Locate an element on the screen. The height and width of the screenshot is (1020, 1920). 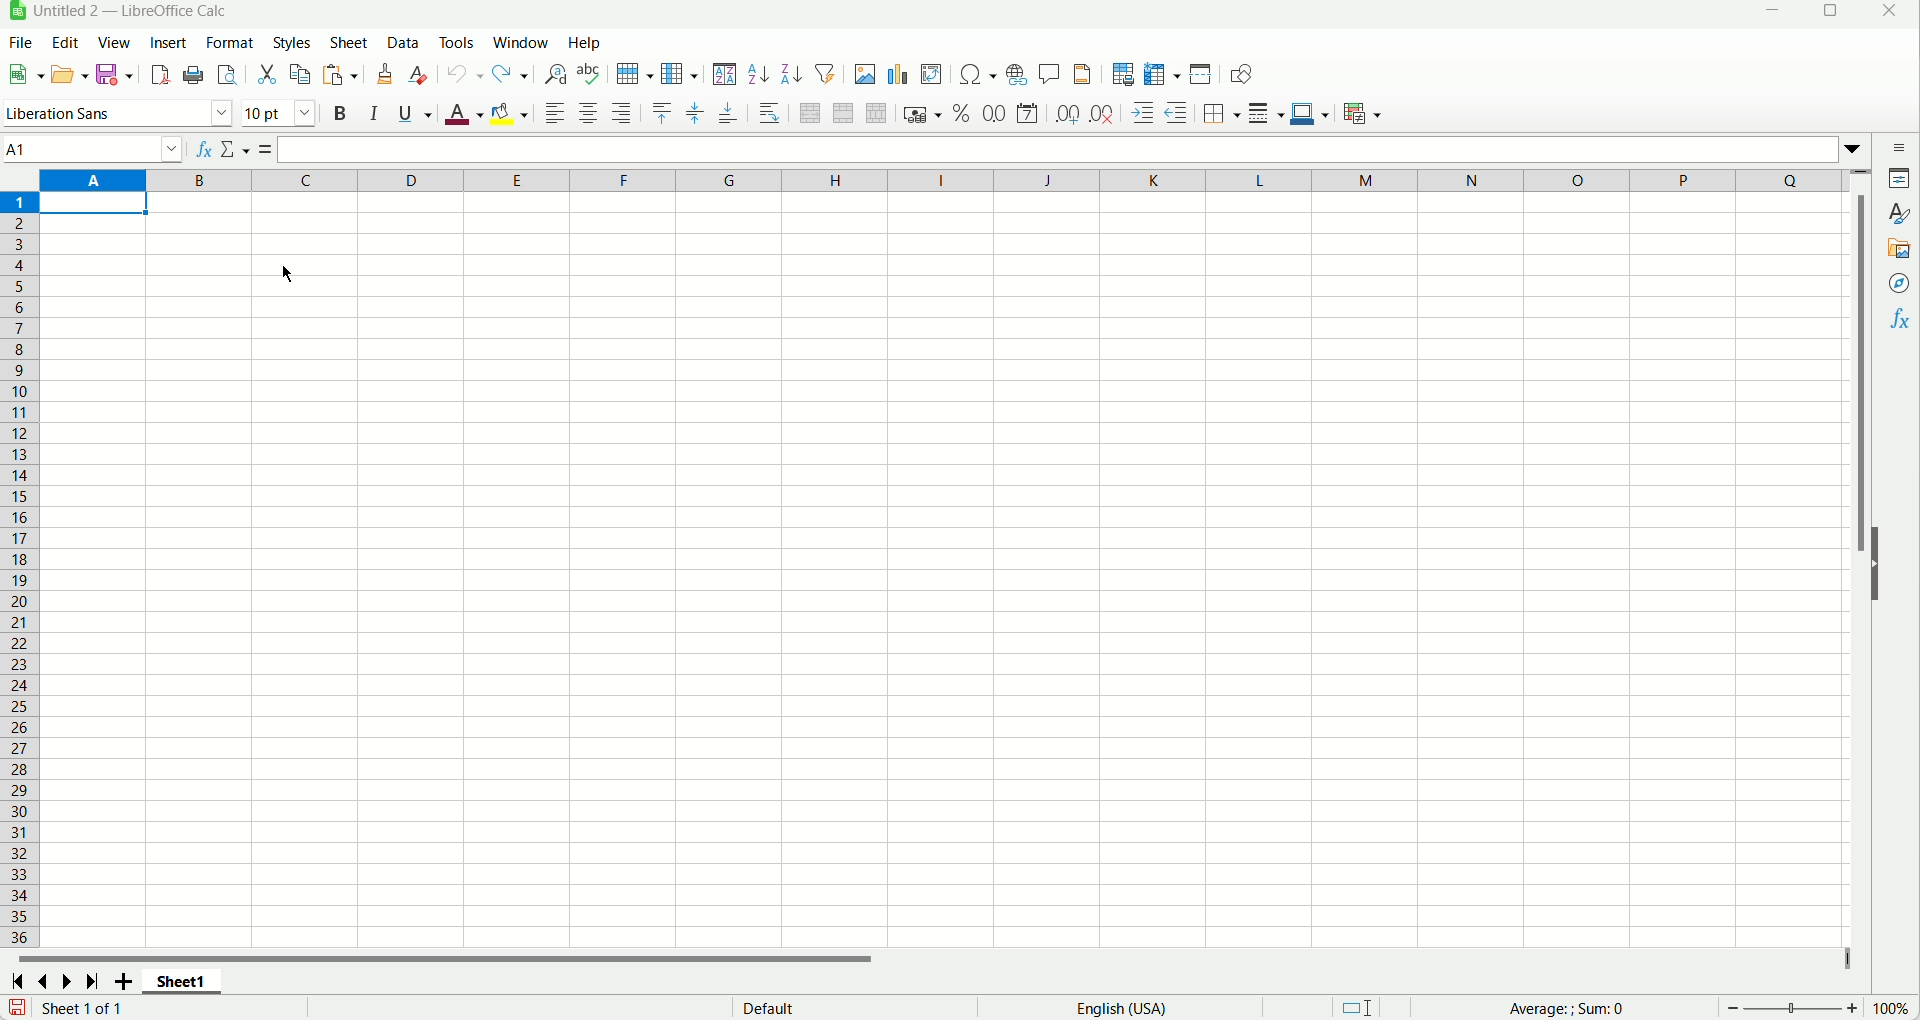
Next sheet is located at coordinates (65, 983).